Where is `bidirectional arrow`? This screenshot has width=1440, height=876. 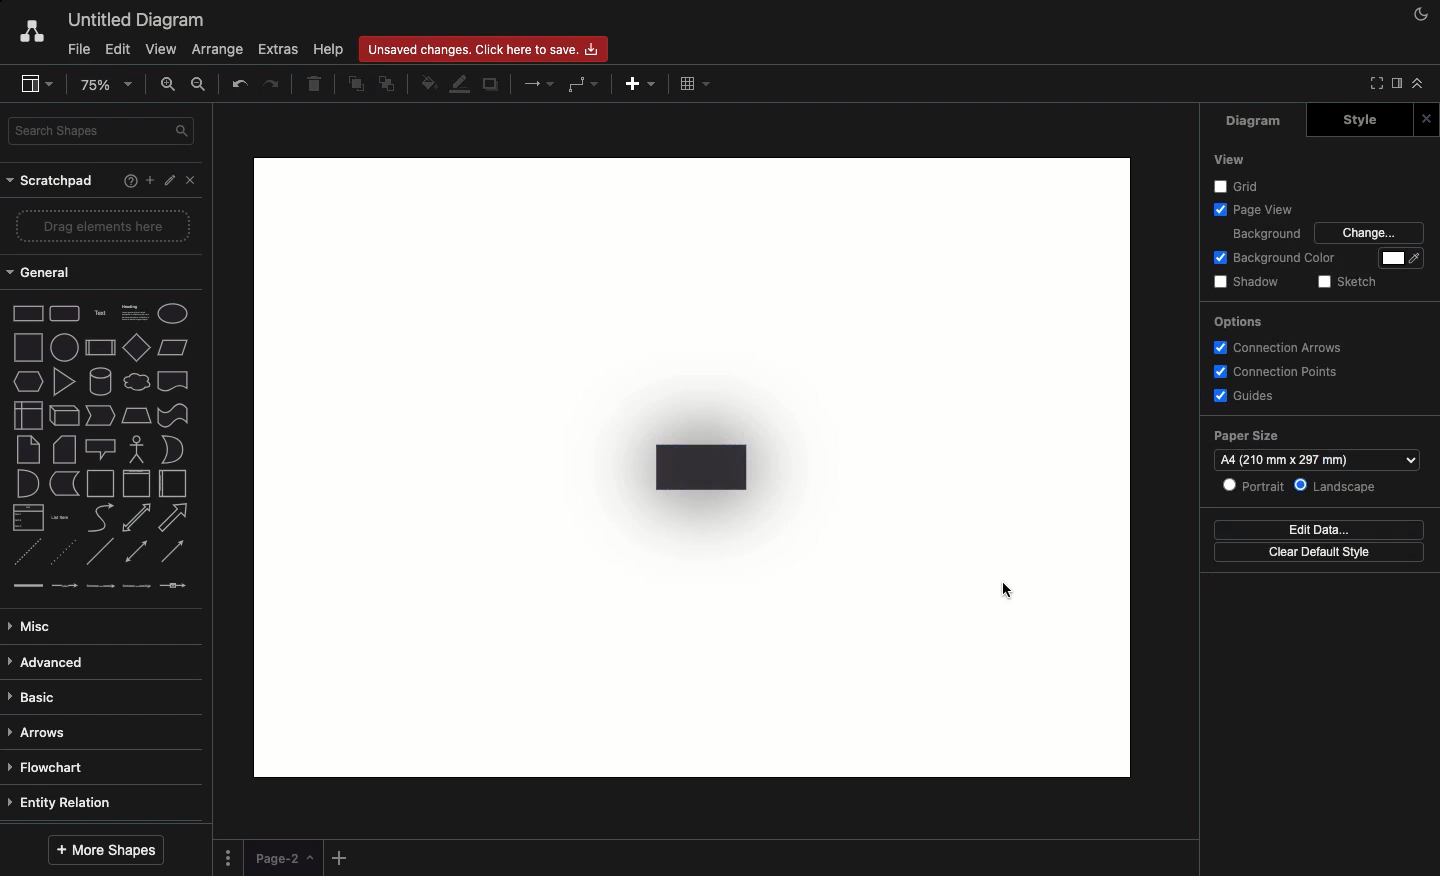 bidirectional arrow is located at coordinates (137, 519).